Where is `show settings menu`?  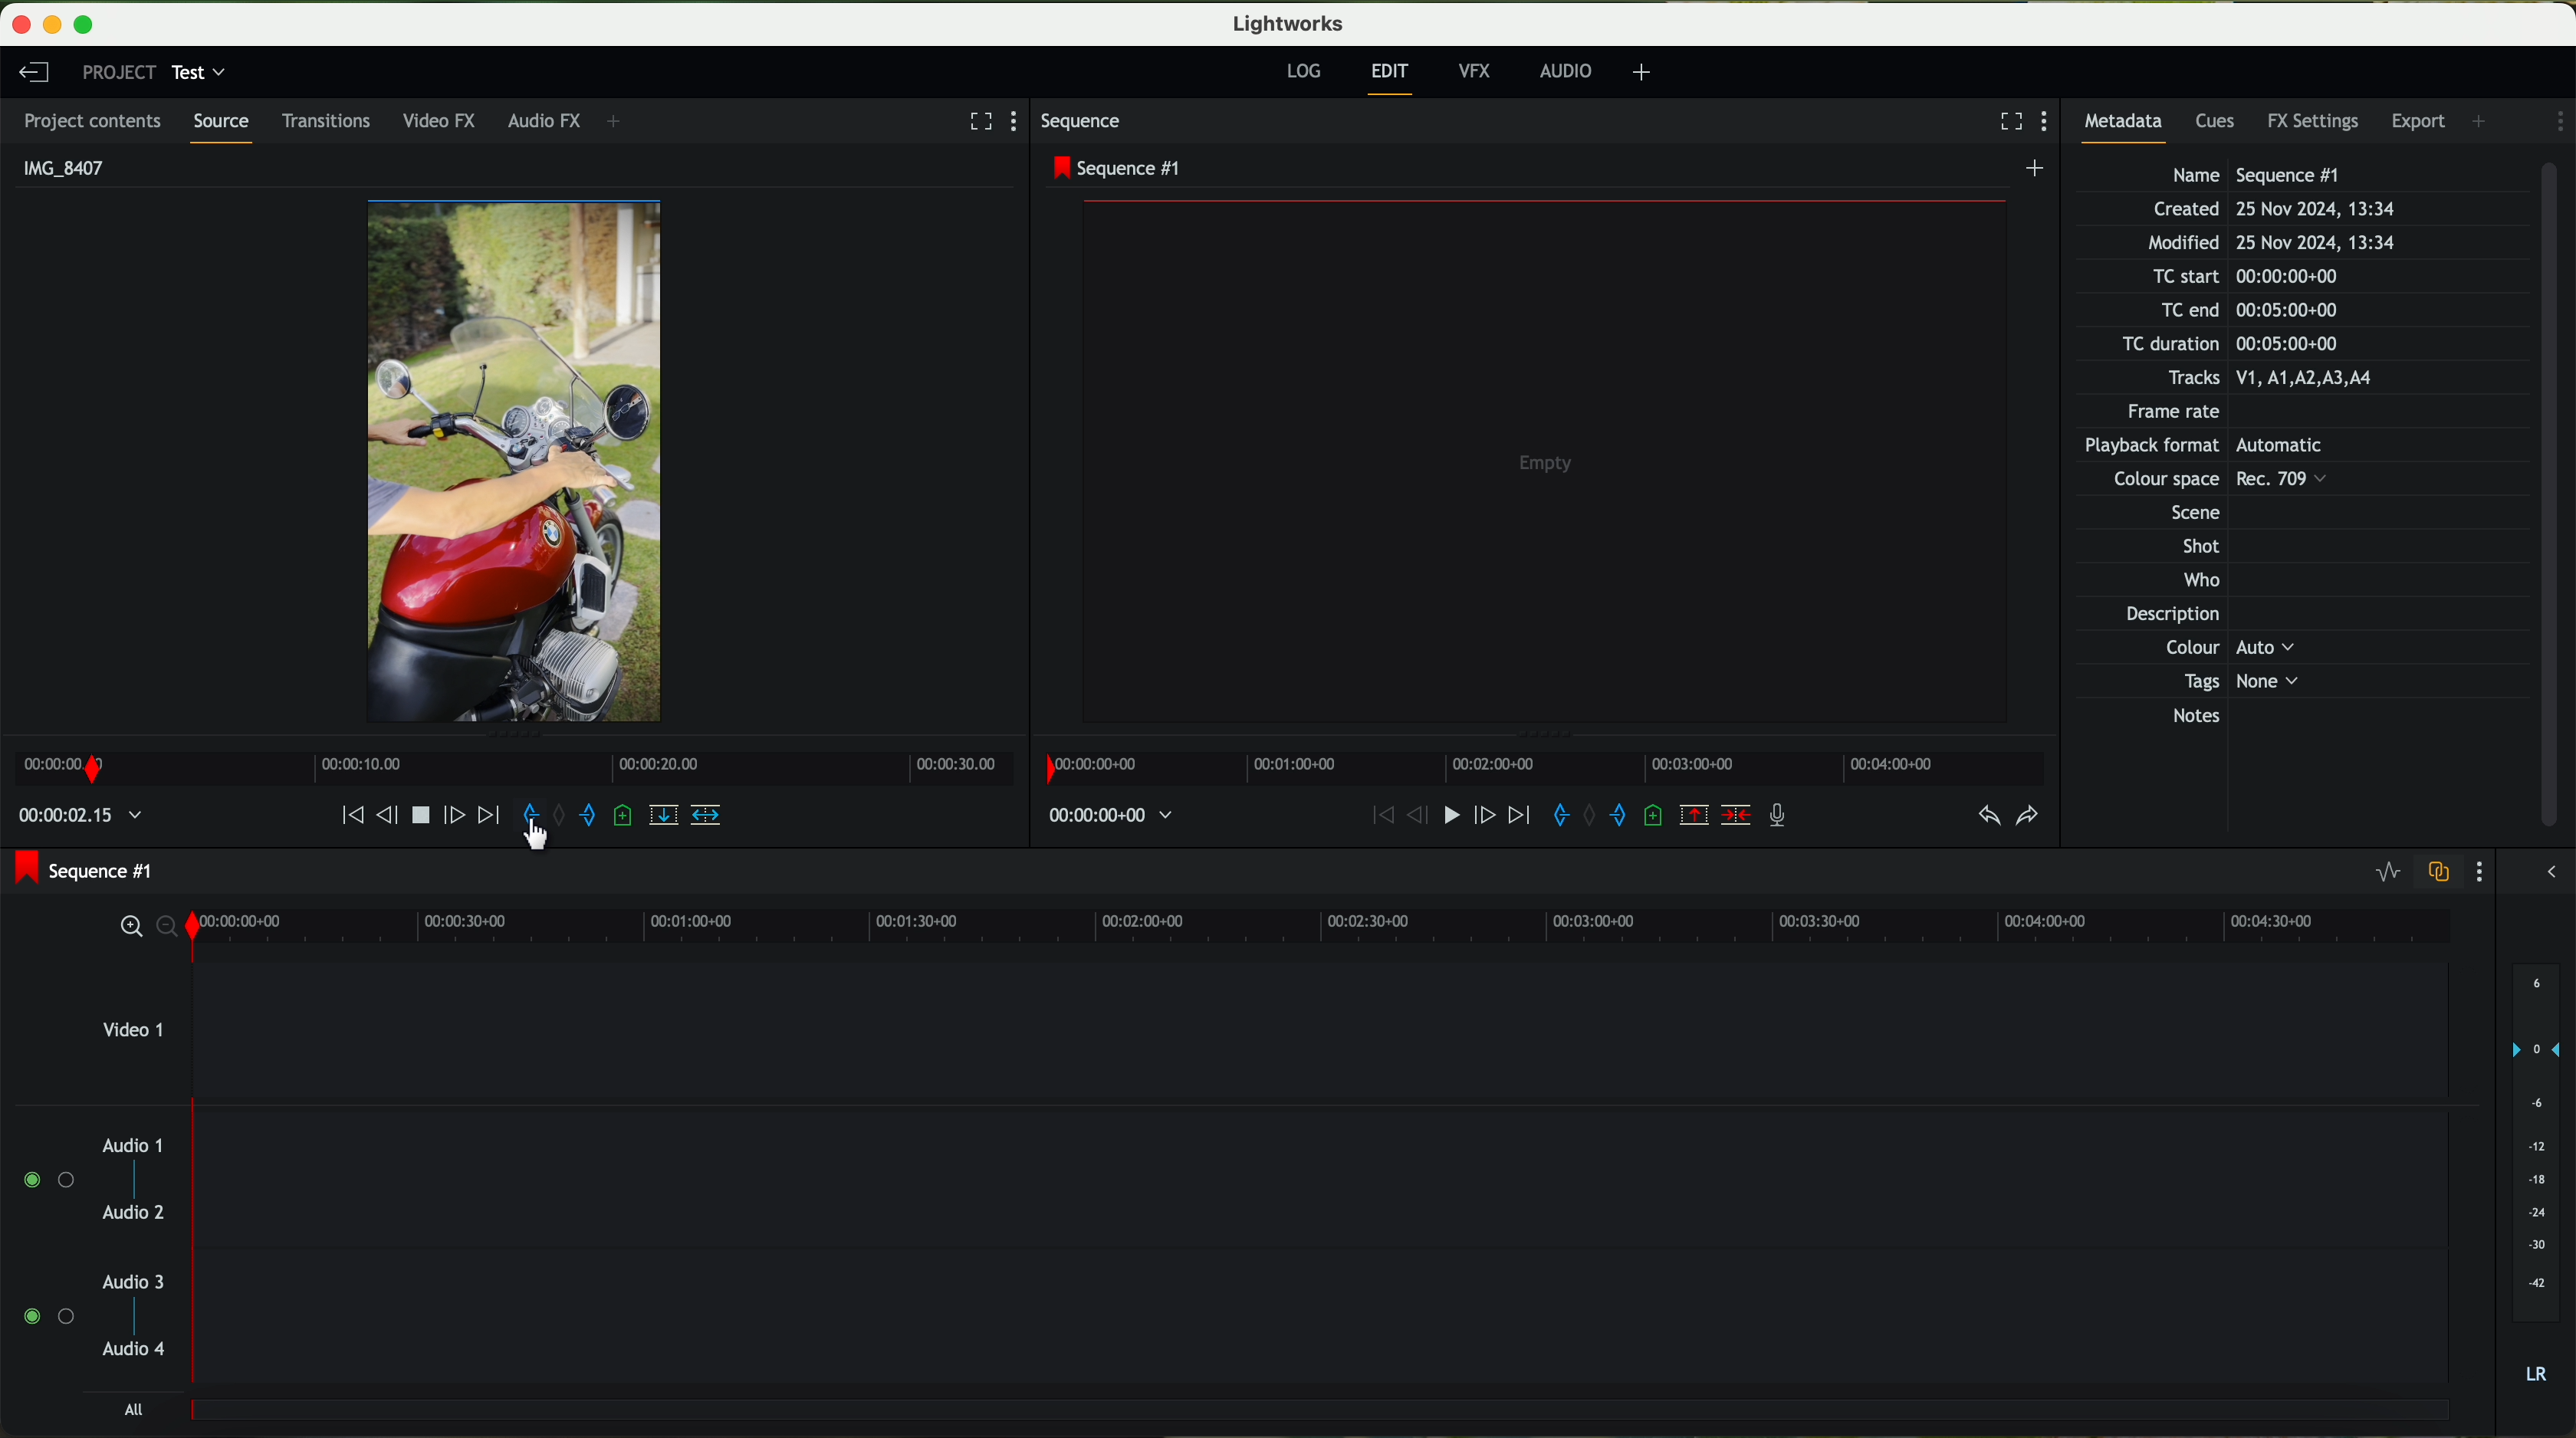
show settings menu is located at coordinates (1022, 122).